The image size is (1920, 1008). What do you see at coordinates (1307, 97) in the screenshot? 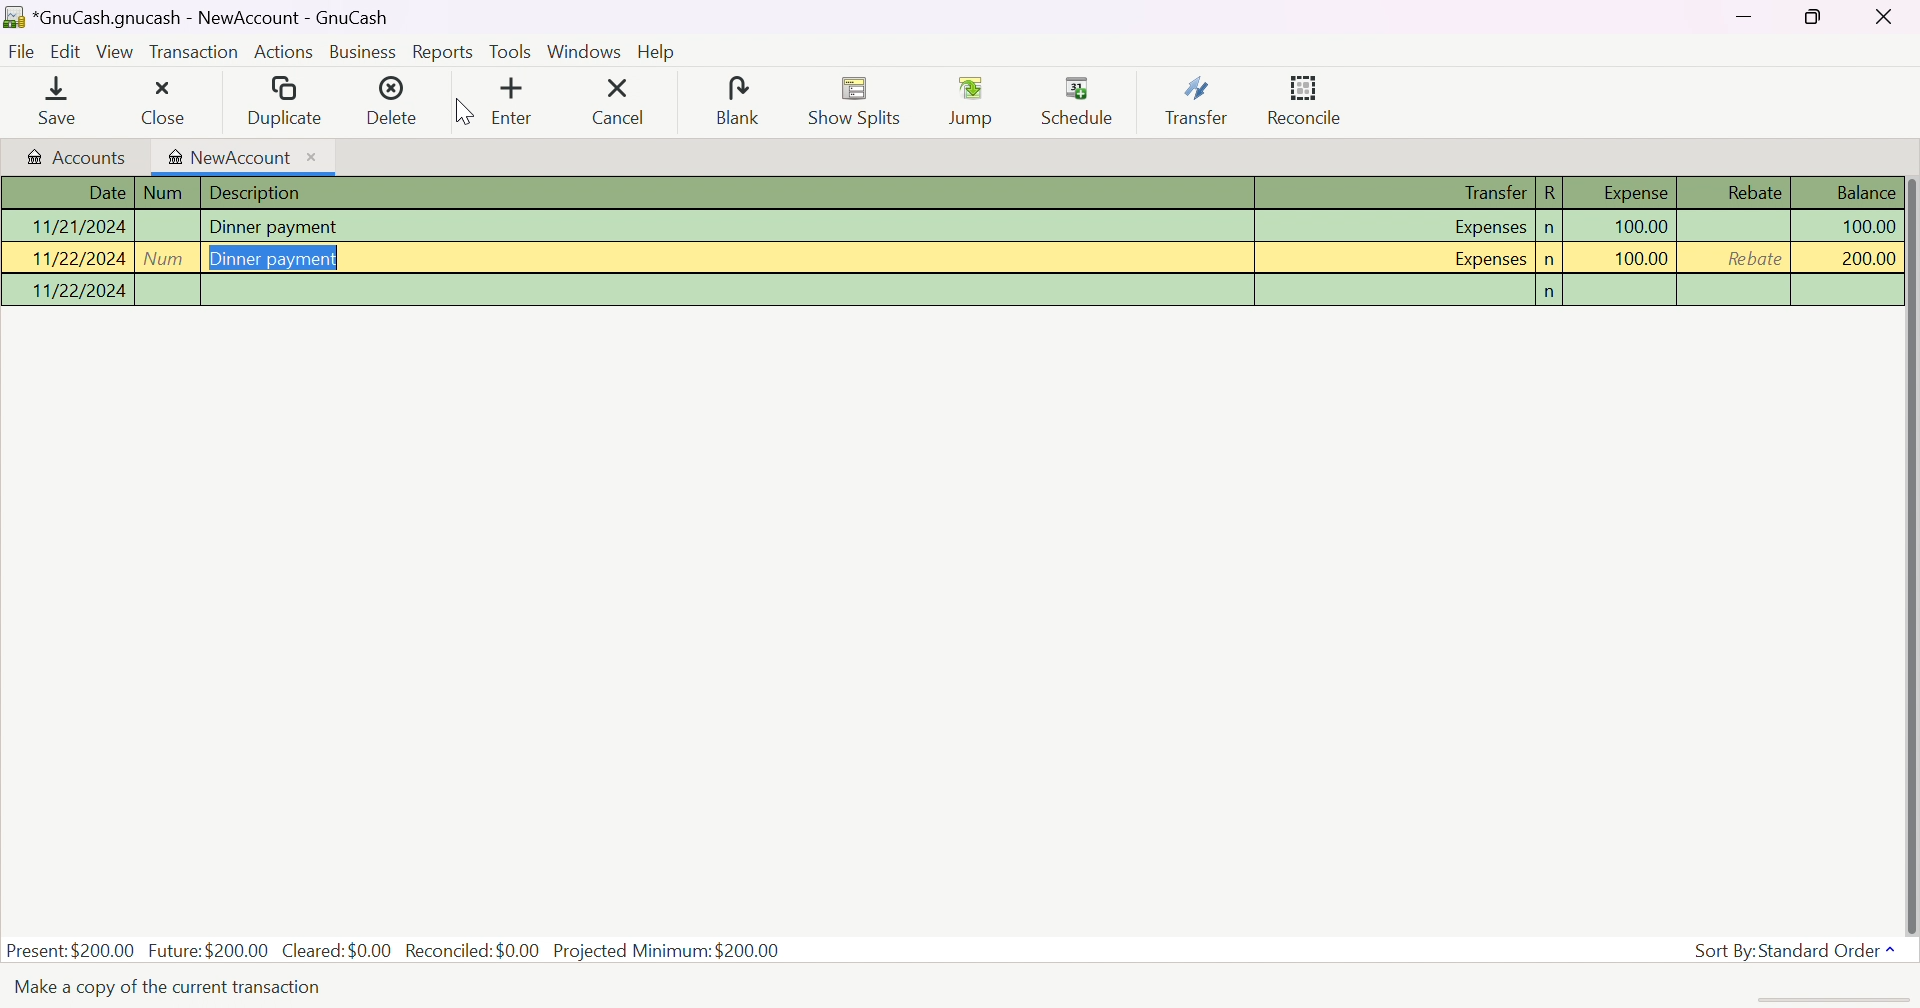
I see `Reconcile` at bounding box center [1307, 97].